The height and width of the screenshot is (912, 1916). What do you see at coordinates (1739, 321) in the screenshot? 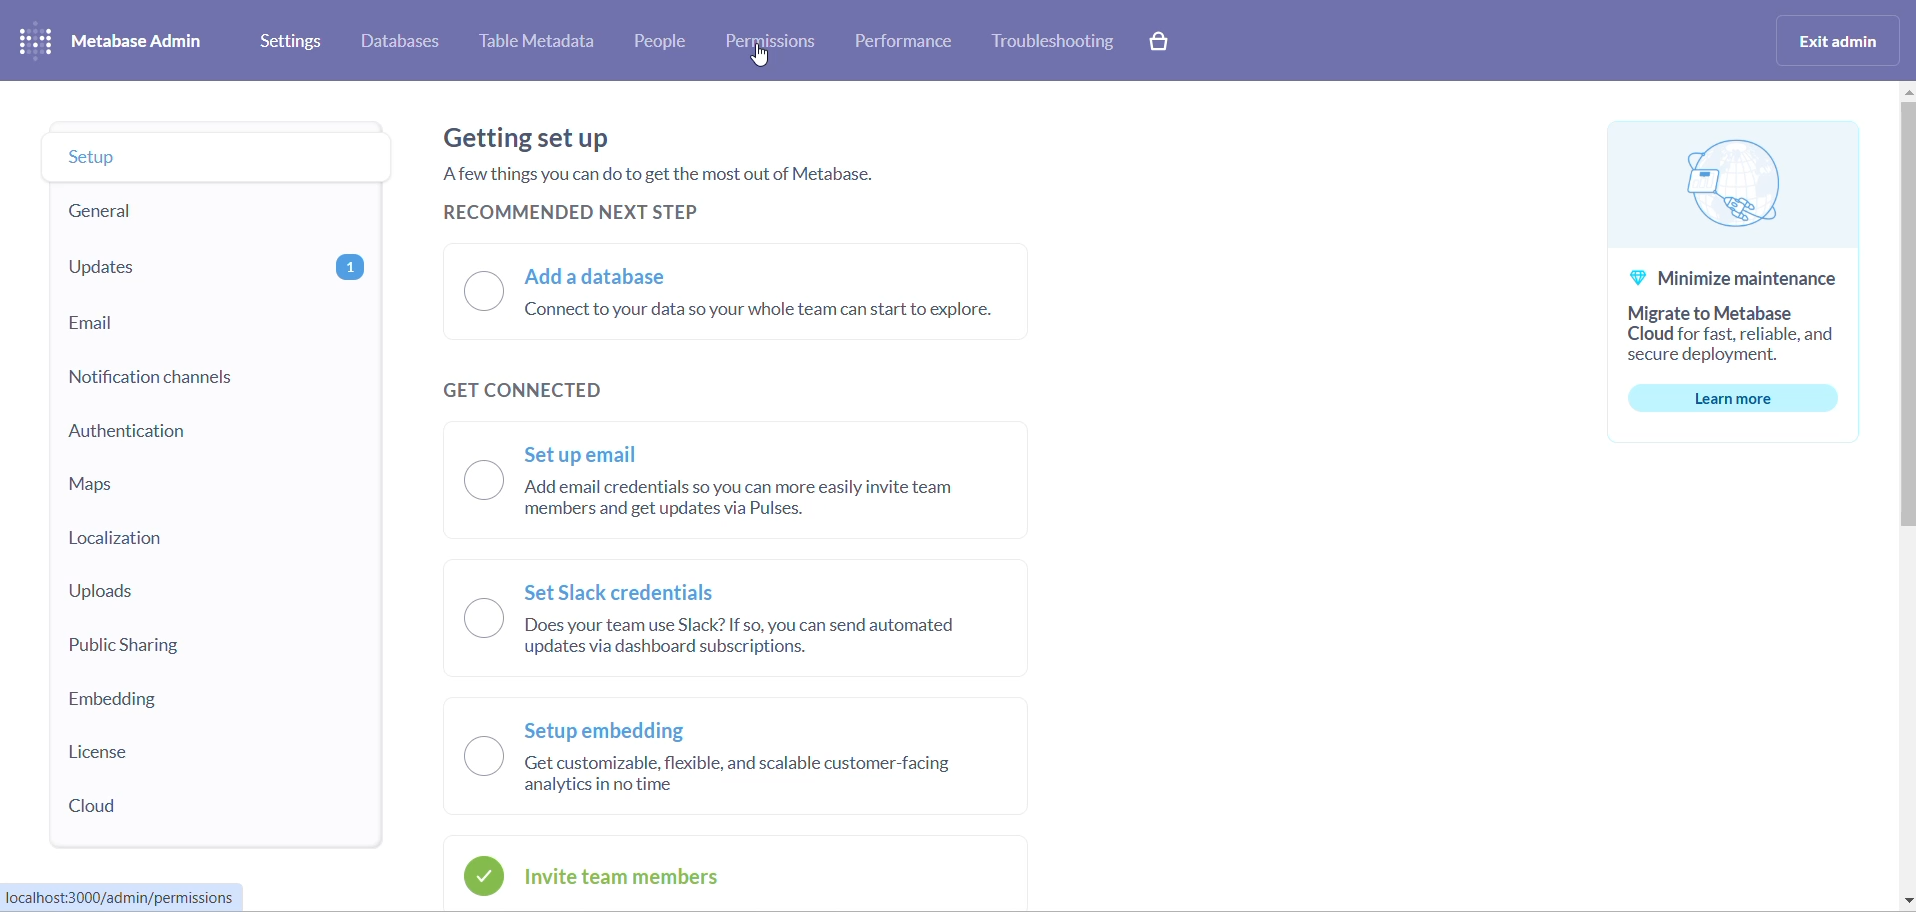
I see `text` at bounding box center [1739, 321].